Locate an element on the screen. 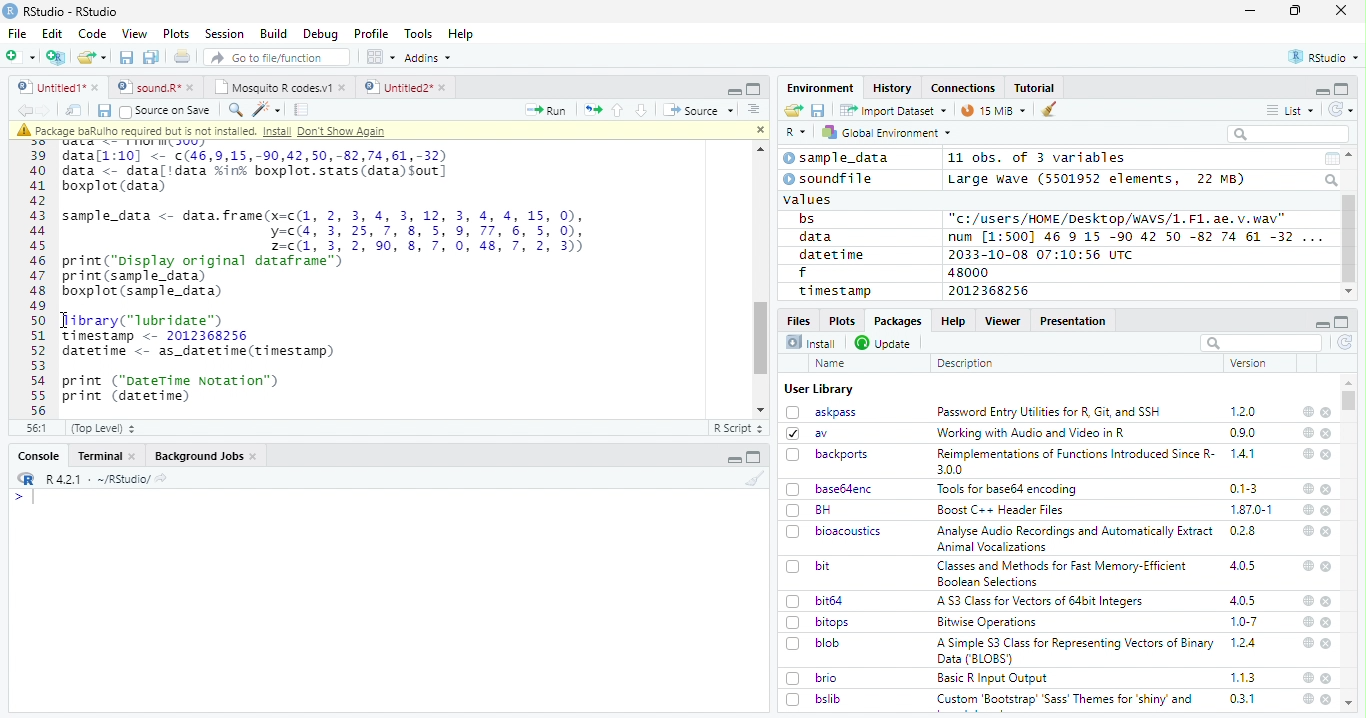 Image resolution: width=1366 pixels, height=718 pixels. close is located at coordinates (1328, 644).